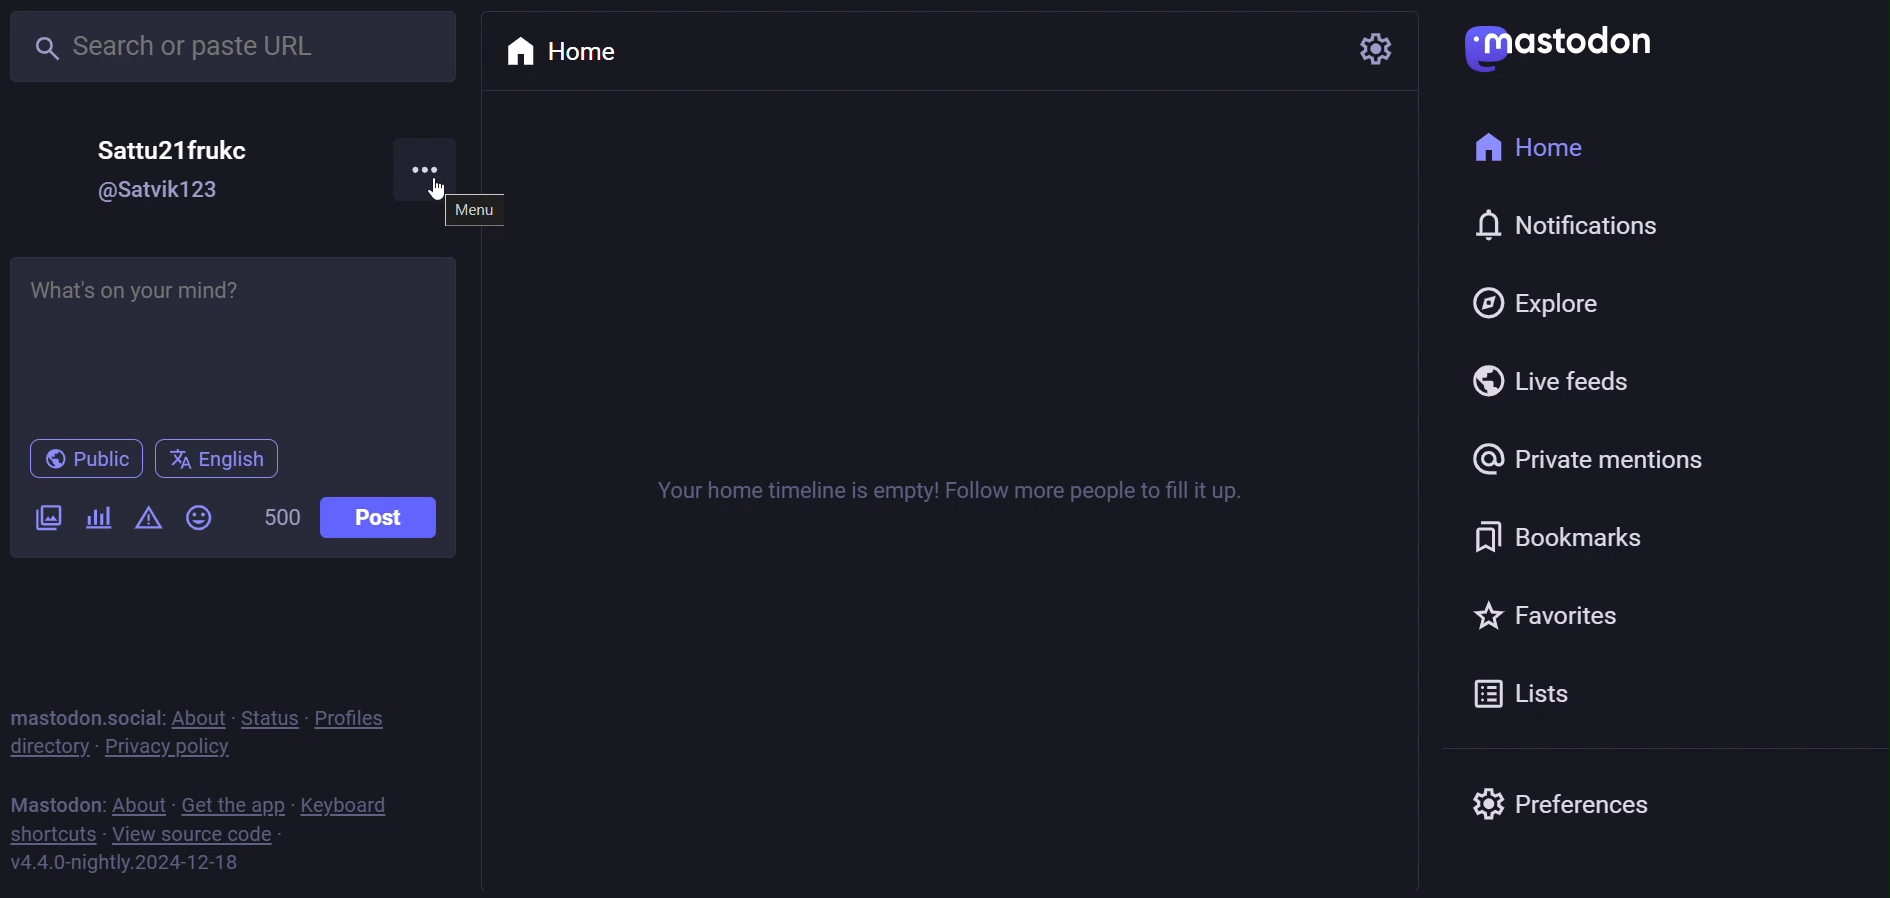 This screenshot has width=1890, height=898. I want to click on about, so click(203, 710).